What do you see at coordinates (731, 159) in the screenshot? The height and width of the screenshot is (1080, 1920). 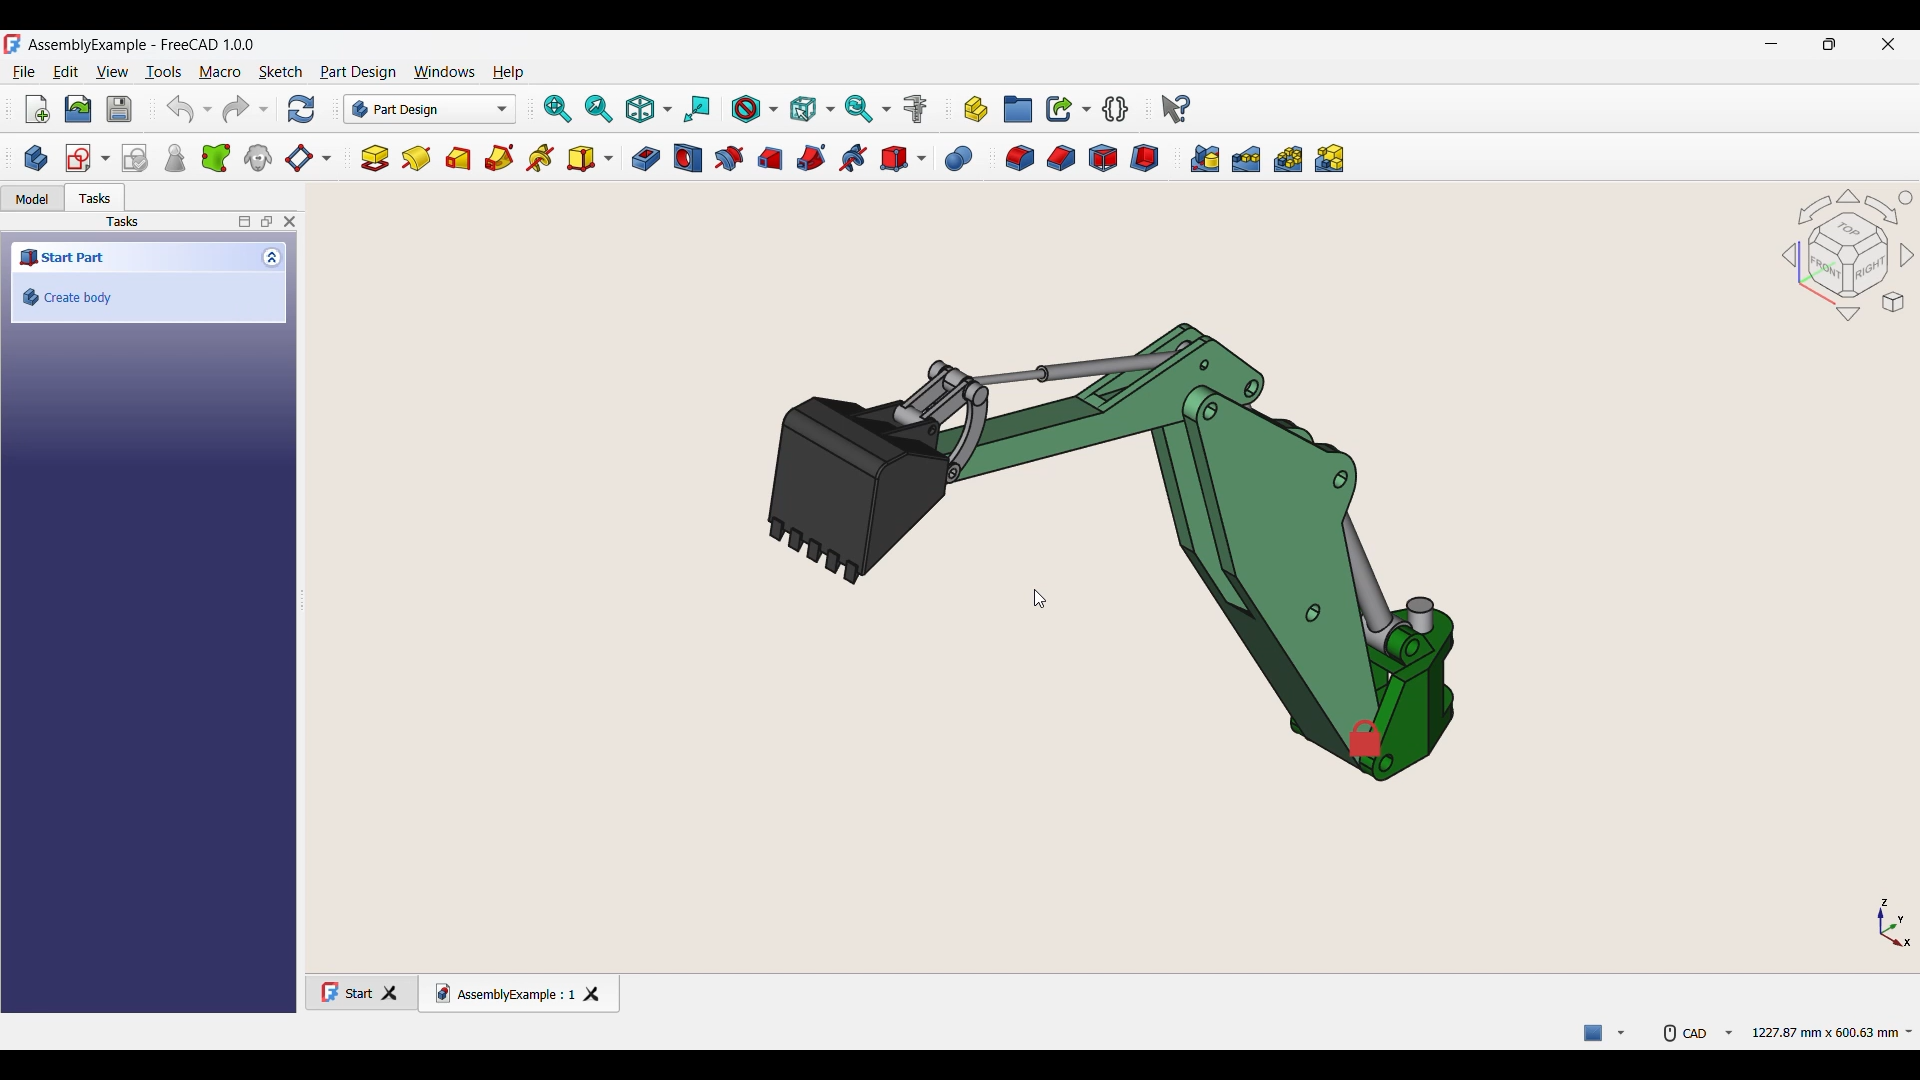 I see `Groove` at bounding box center [731, 159].